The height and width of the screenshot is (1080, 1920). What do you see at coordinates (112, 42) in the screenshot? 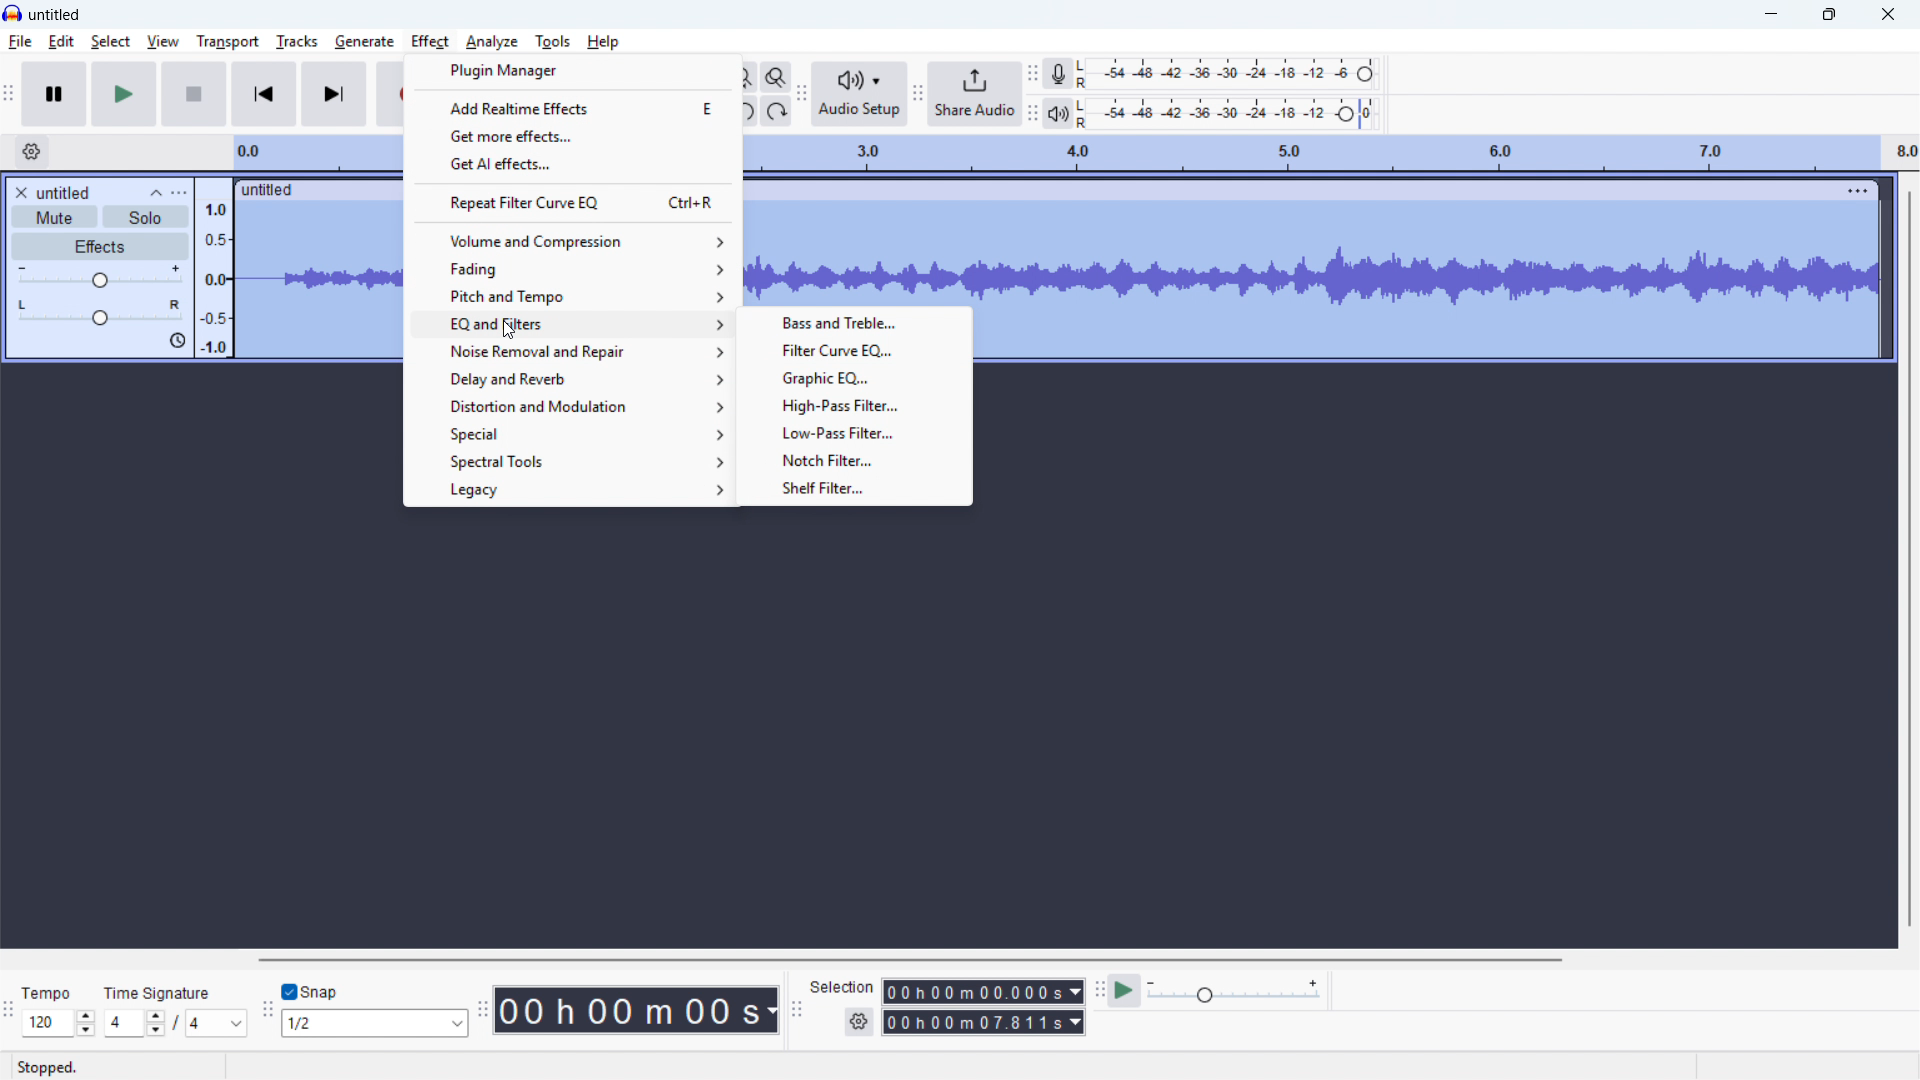
I see `select` at bounding box center [112, 42].